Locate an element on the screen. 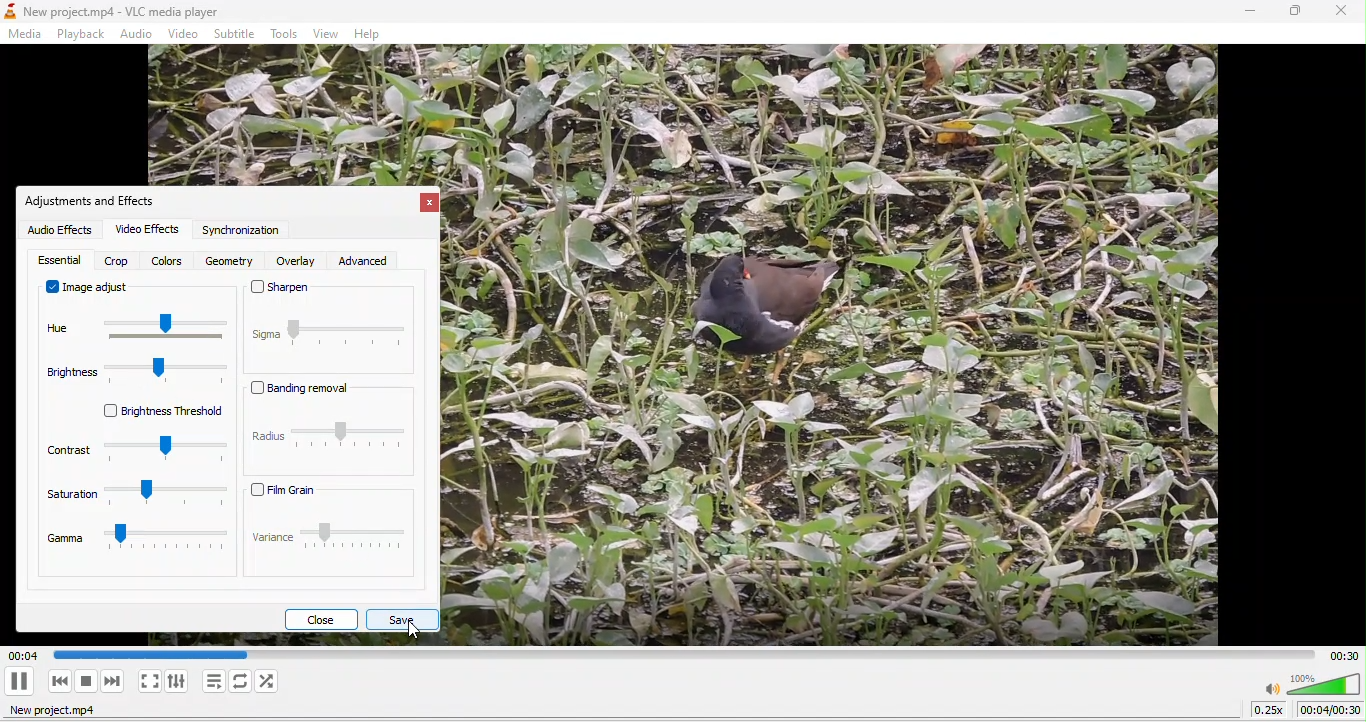  playback is located at coordinates (79, 33).